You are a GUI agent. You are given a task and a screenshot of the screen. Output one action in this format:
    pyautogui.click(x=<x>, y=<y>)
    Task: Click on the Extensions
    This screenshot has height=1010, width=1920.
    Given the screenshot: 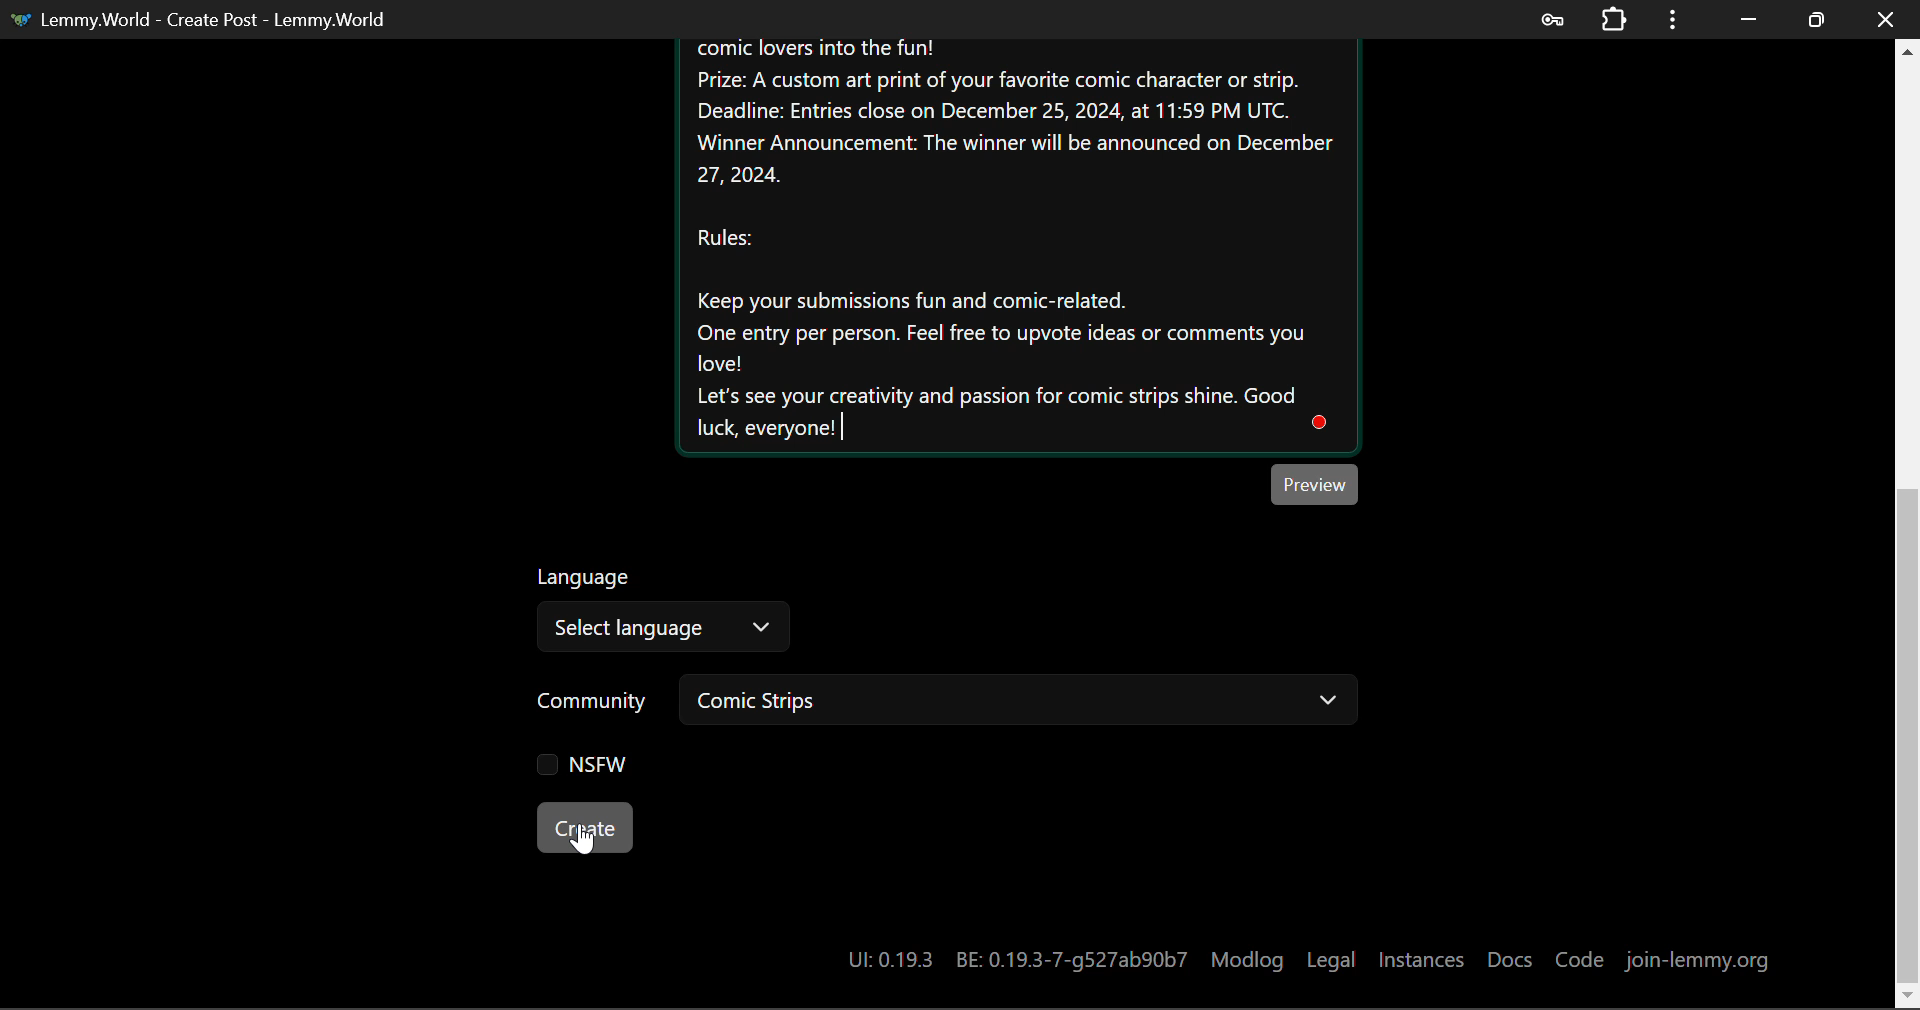 What is the action you would take?
    pyautogui.click(x=1613, y=19)
    